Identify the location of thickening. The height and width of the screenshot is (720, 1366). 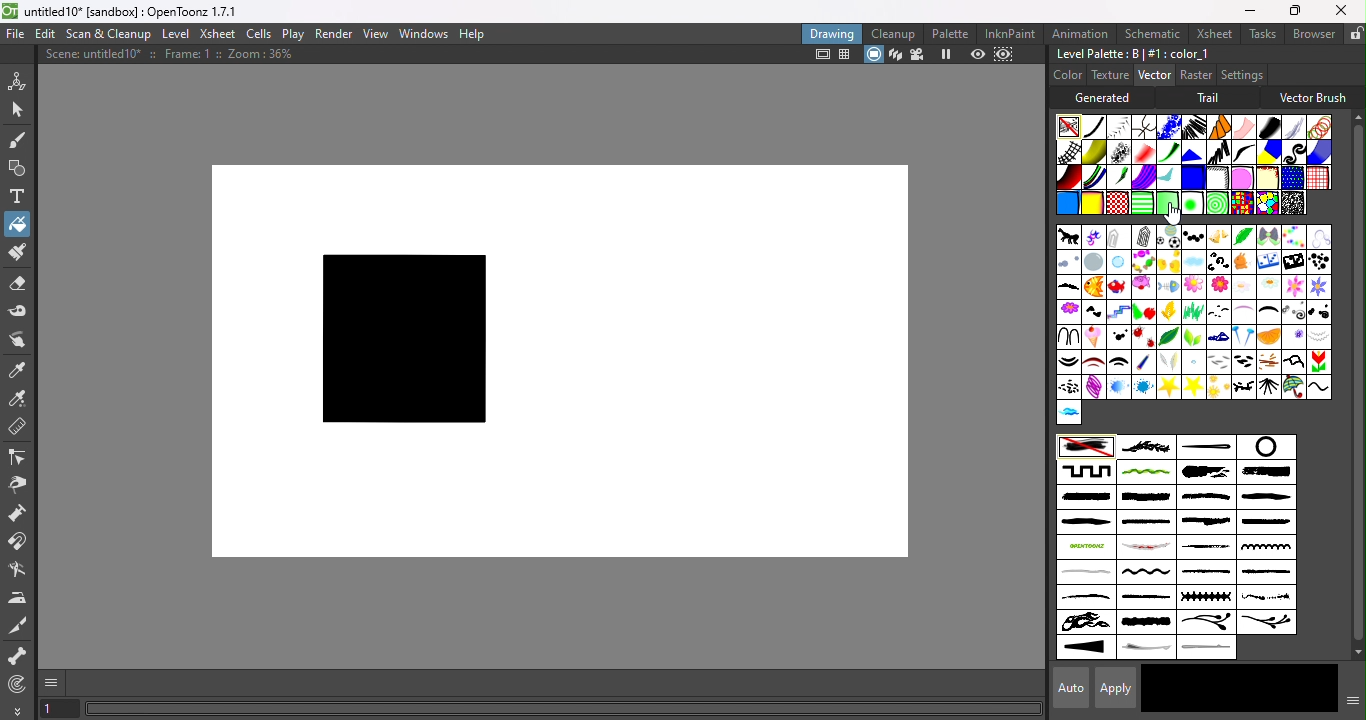
(1087, 648).